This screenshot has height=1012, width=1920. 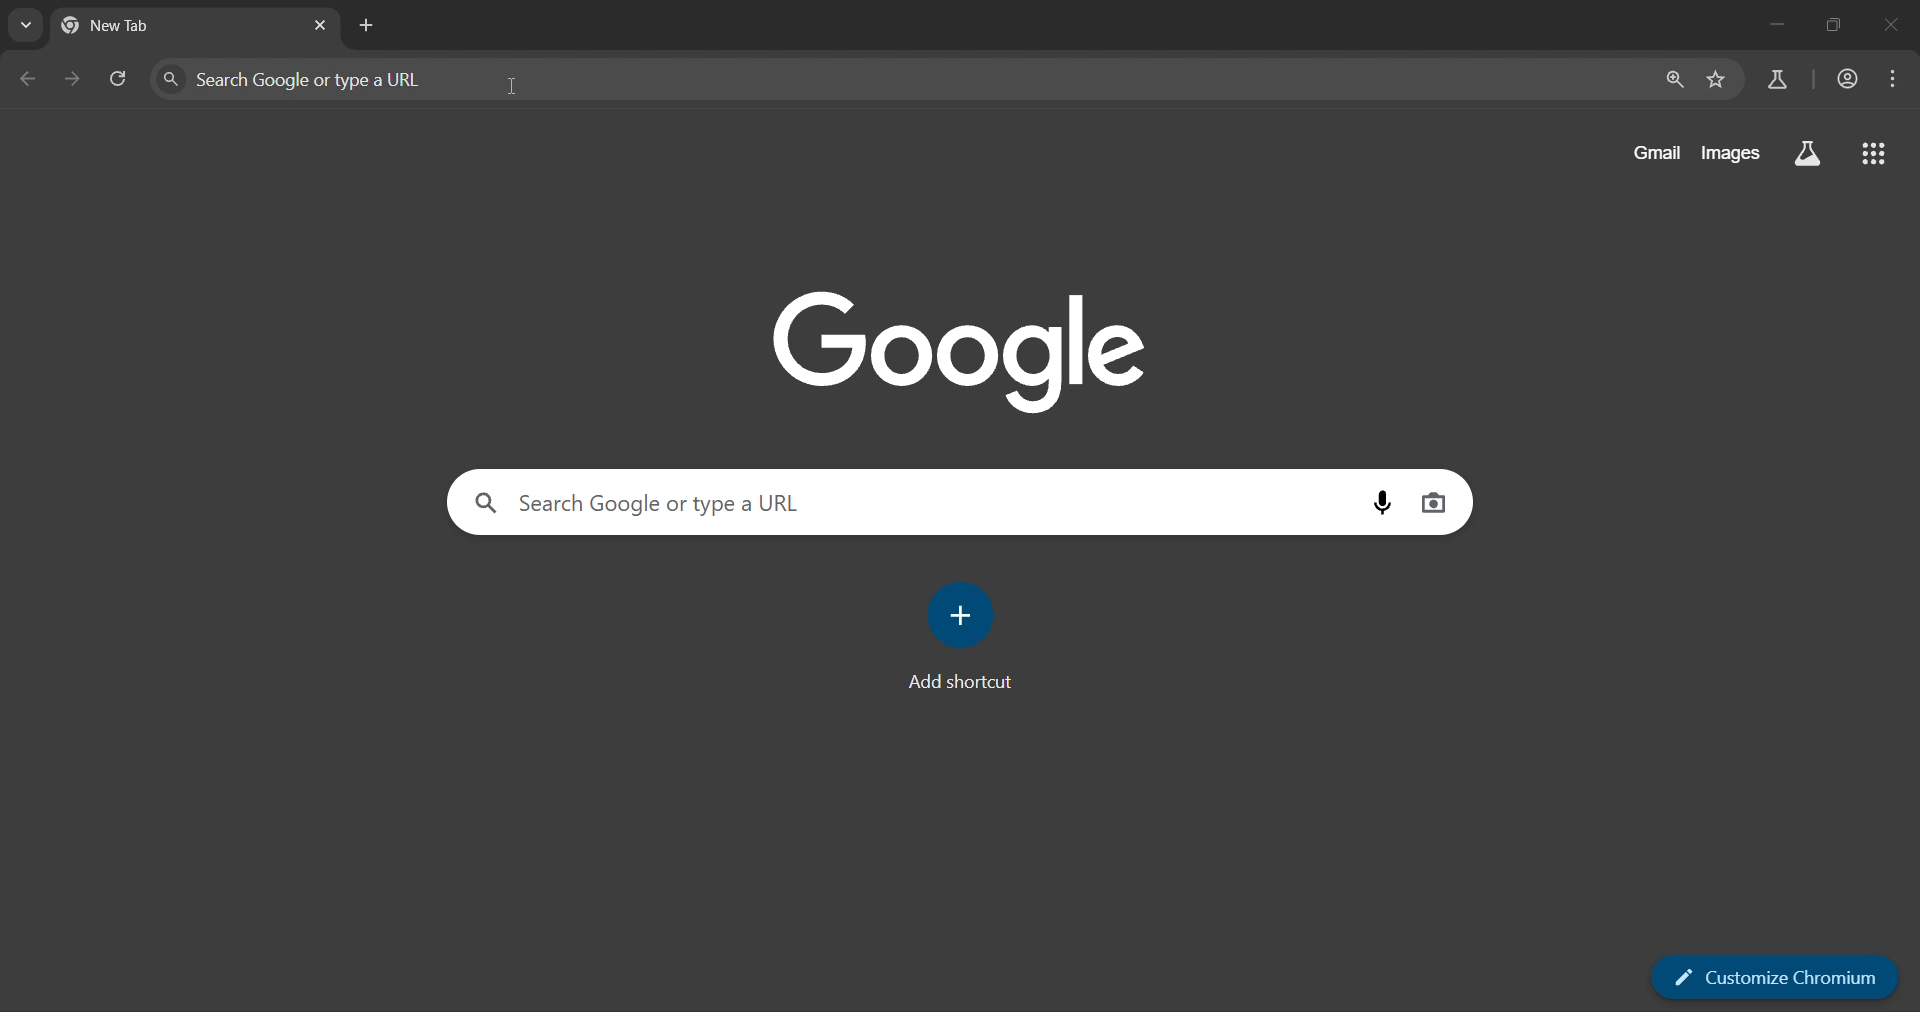 I want to click on search tab, so click(x=26, y=29).